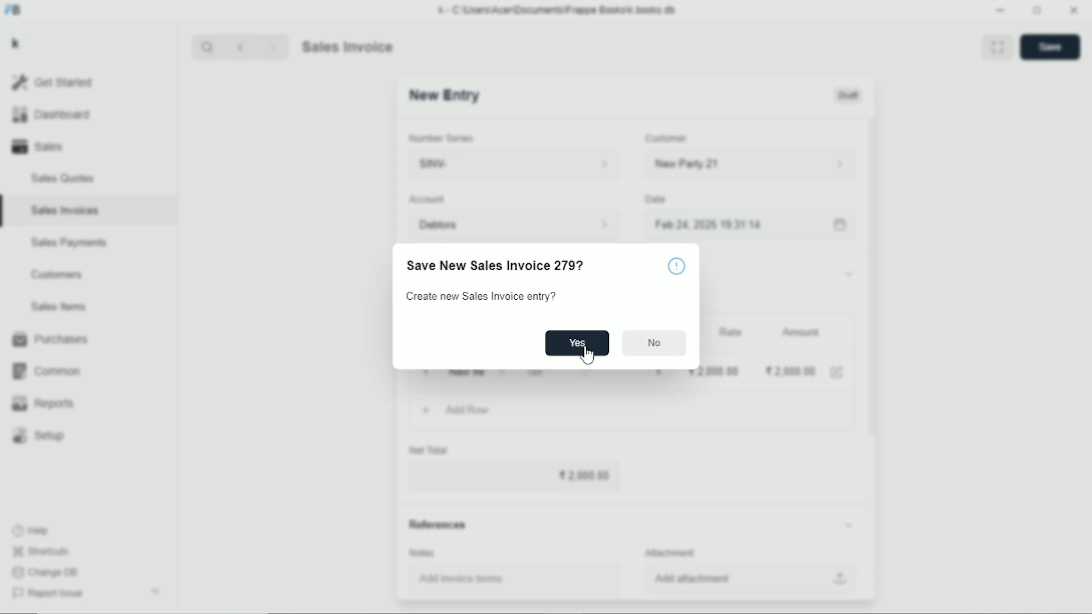 This screenshot has height=614, width=1092. Describe the element at coordinates (577, 343) in the screenshot. I see `Yes` at that location.